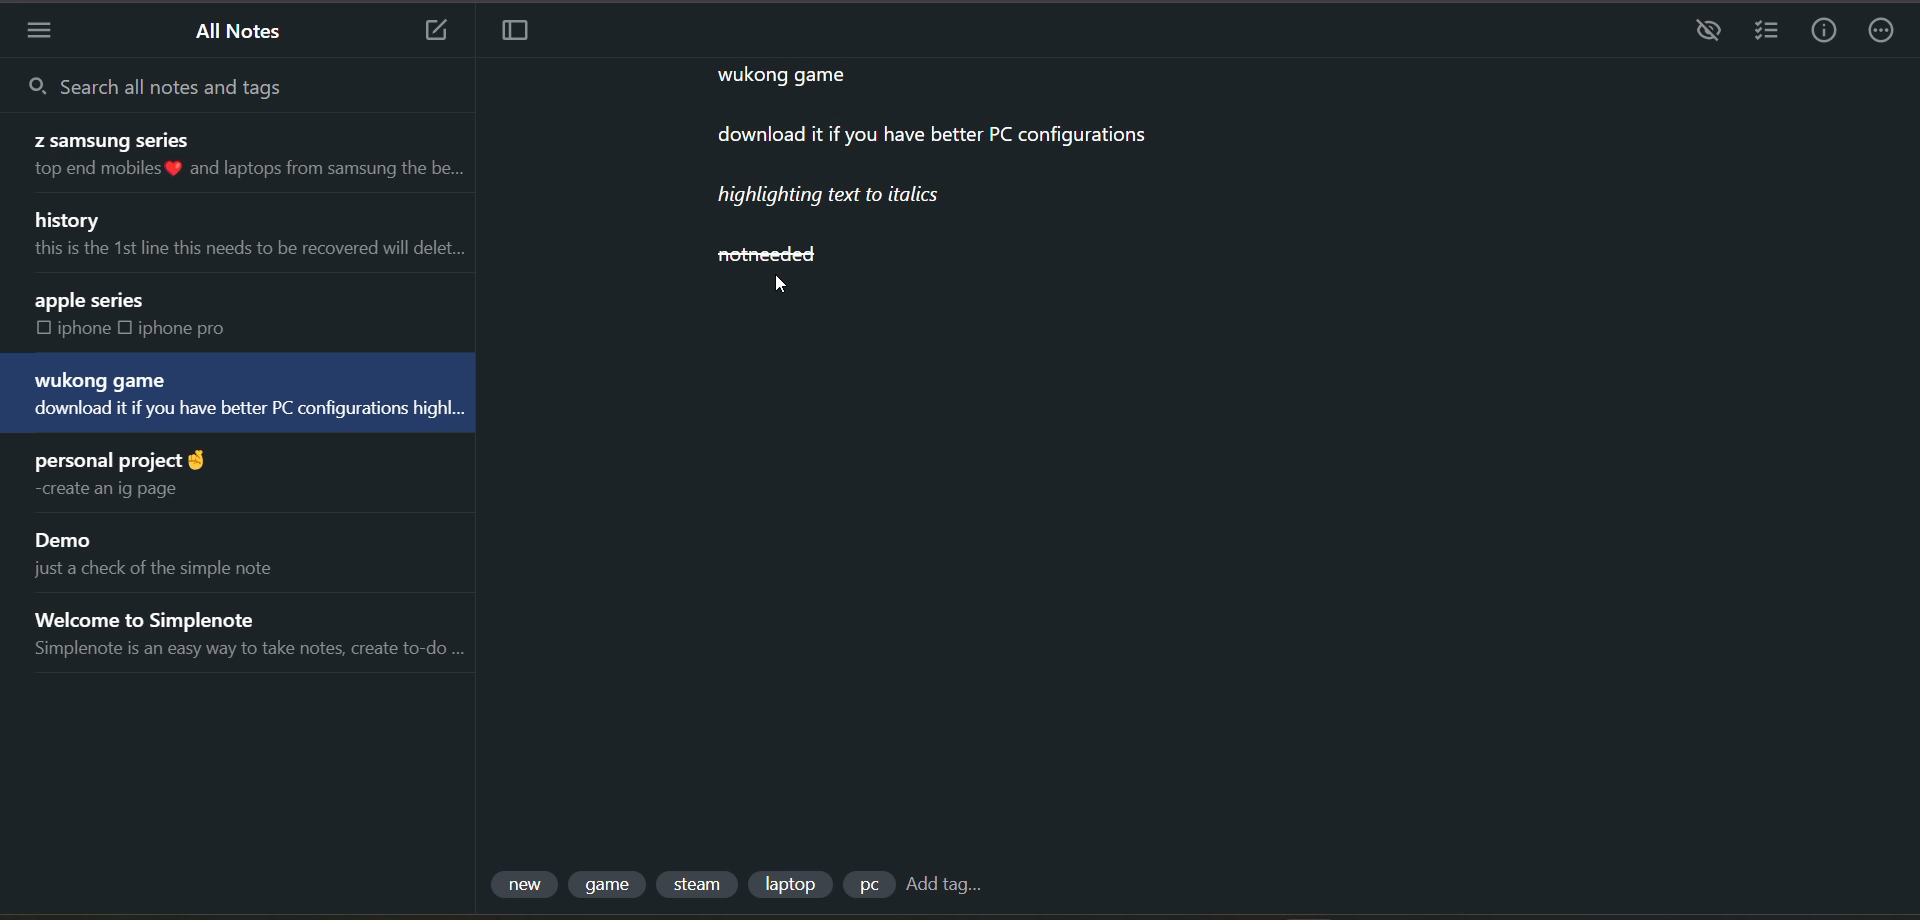 The image size is (1920, 920). I want to click on note title and preview, so click(250, 637).